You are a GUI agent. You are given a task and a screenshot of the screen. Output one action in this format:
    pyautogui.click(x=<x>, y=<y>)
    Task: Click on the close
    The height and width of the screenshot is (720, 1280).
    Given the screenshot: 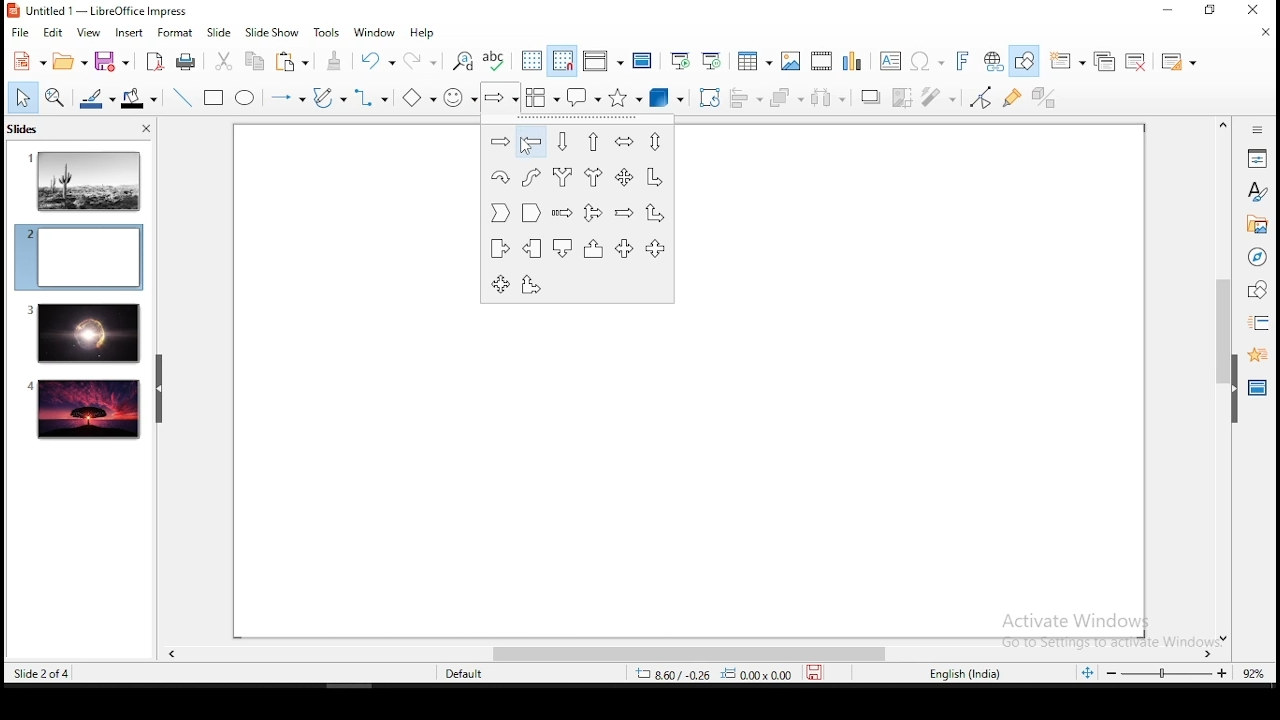 What is the action you would take?
    pyautogui.click(x=144, y=131)
    